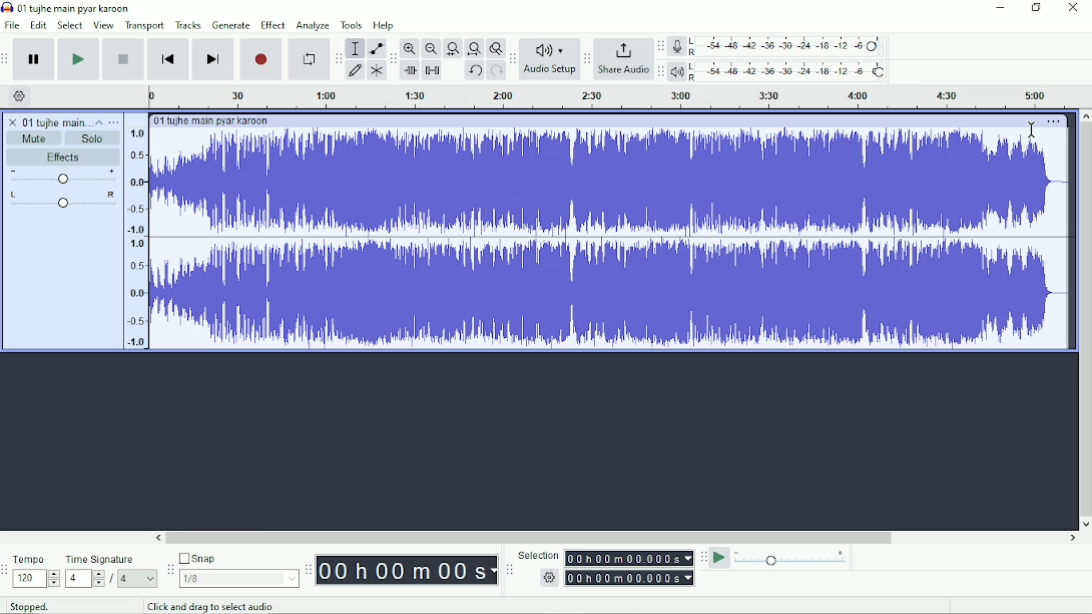  Describe the element at coordinates (630, 578) in the screenshot. I see `00h00m00.000s` at that location.